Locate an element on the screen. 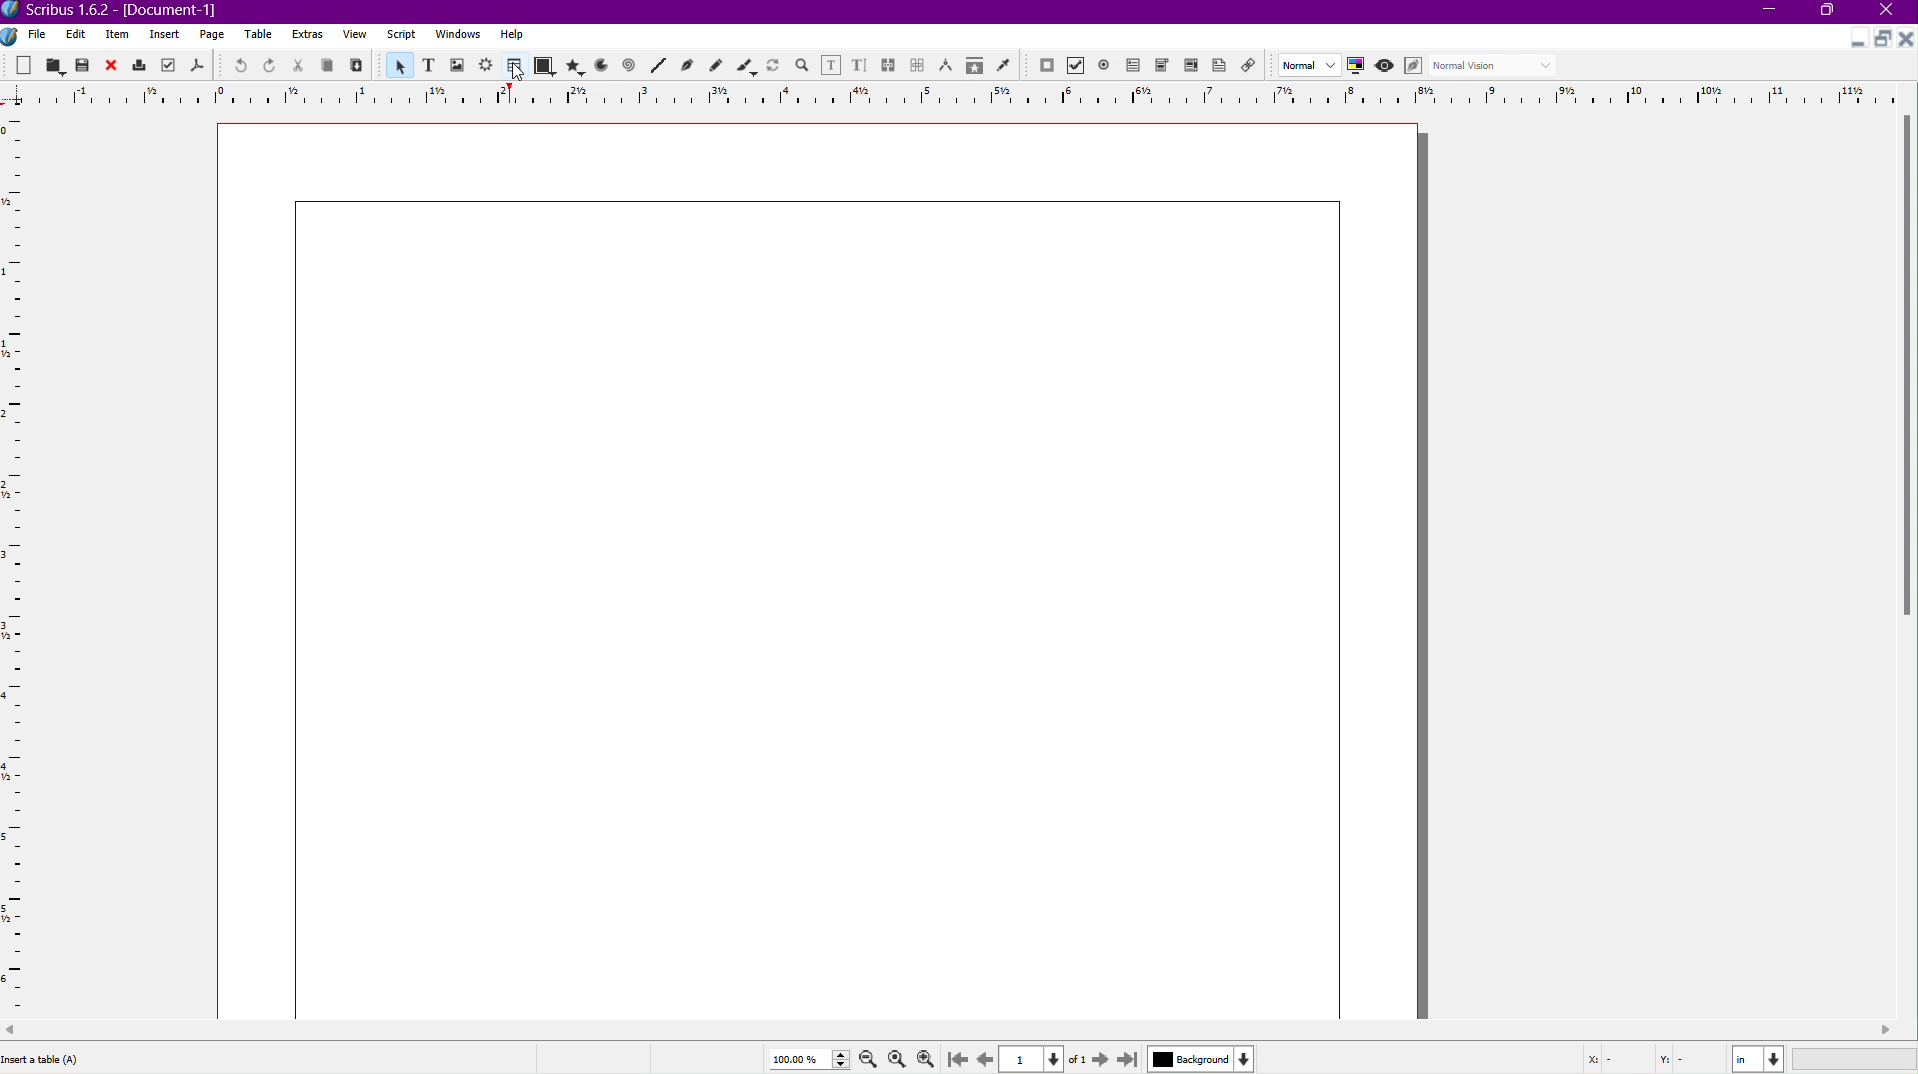  Ruler Line is located at coordinates (22, 564).